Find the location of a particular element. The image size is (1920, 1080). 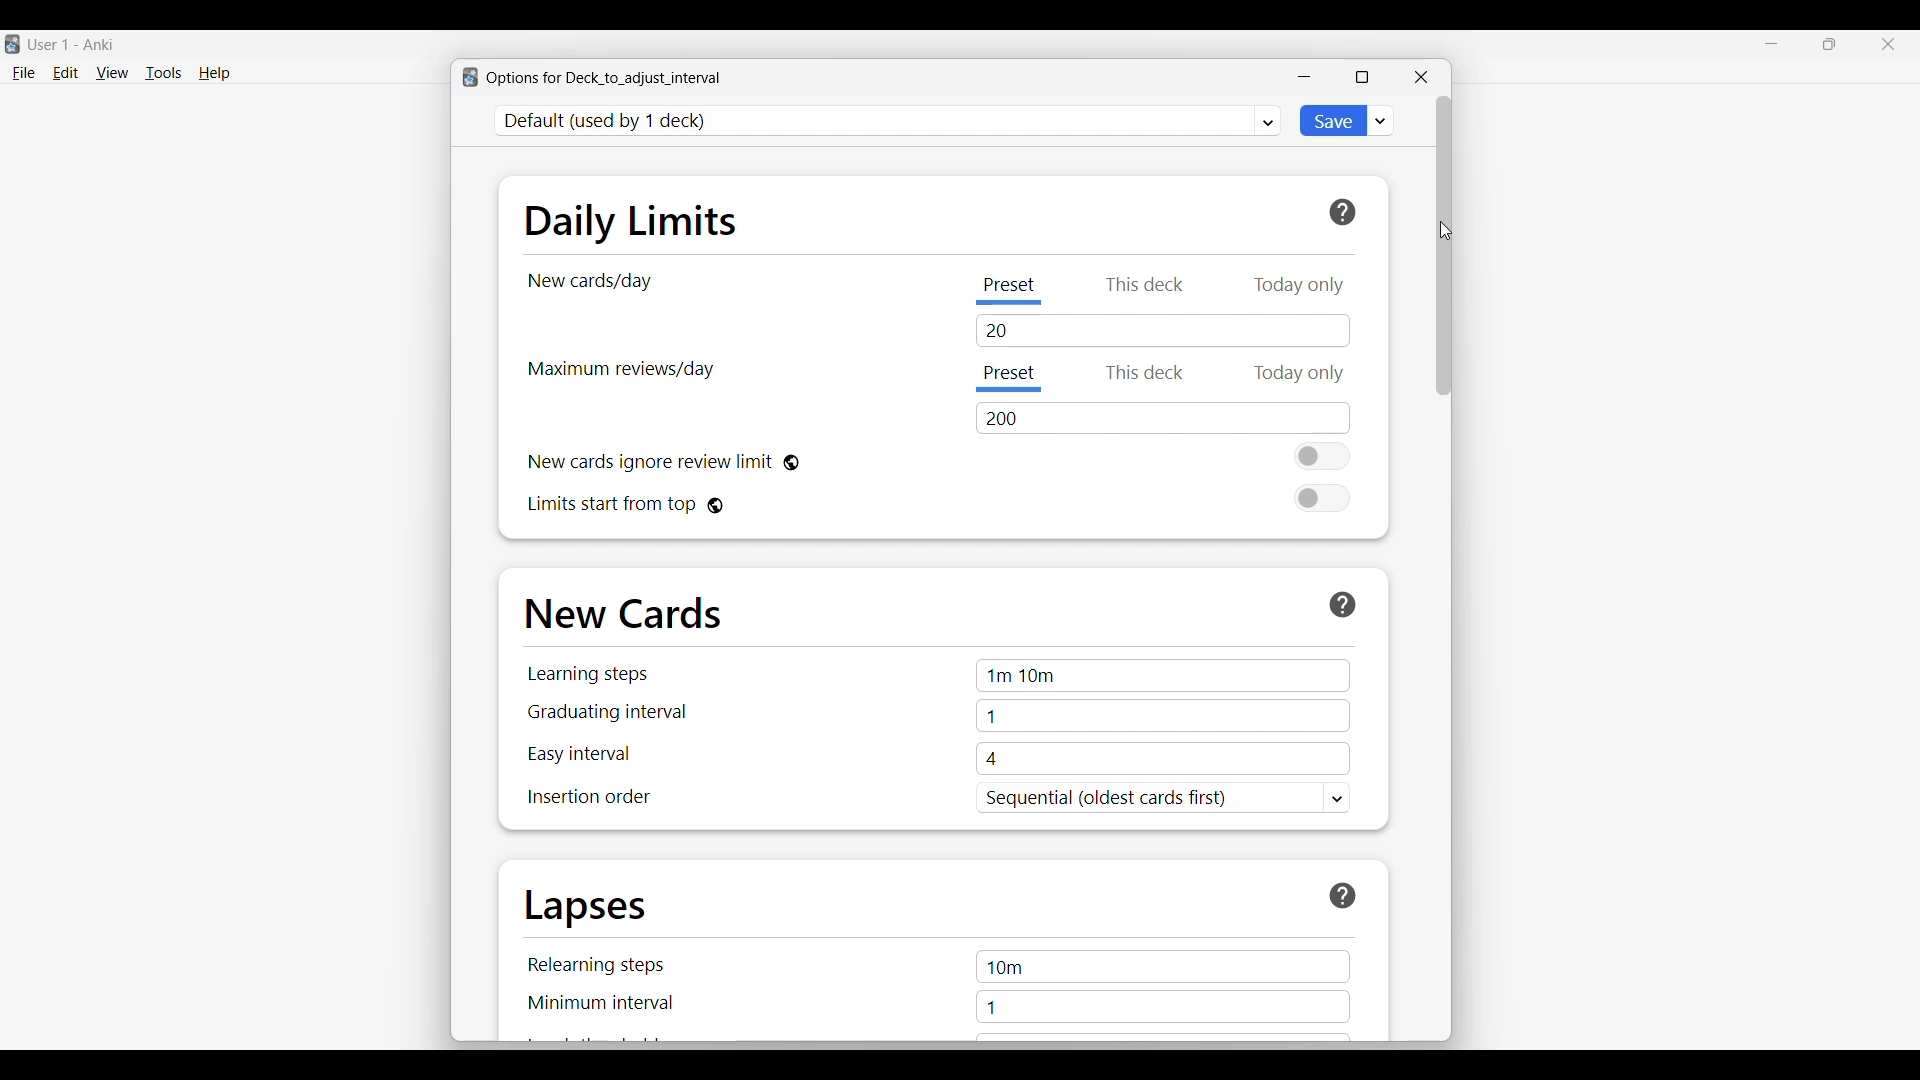

Click to access other decks for settings is located at coordinates (889, 121).